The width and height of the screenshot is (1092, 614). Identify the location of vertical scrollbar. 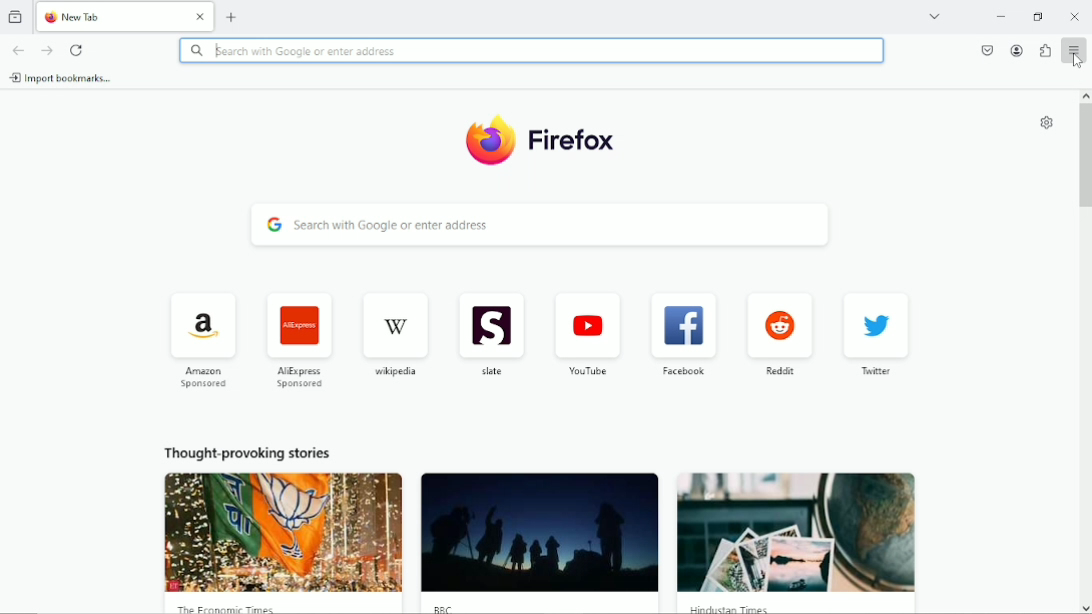
(1085, 160).